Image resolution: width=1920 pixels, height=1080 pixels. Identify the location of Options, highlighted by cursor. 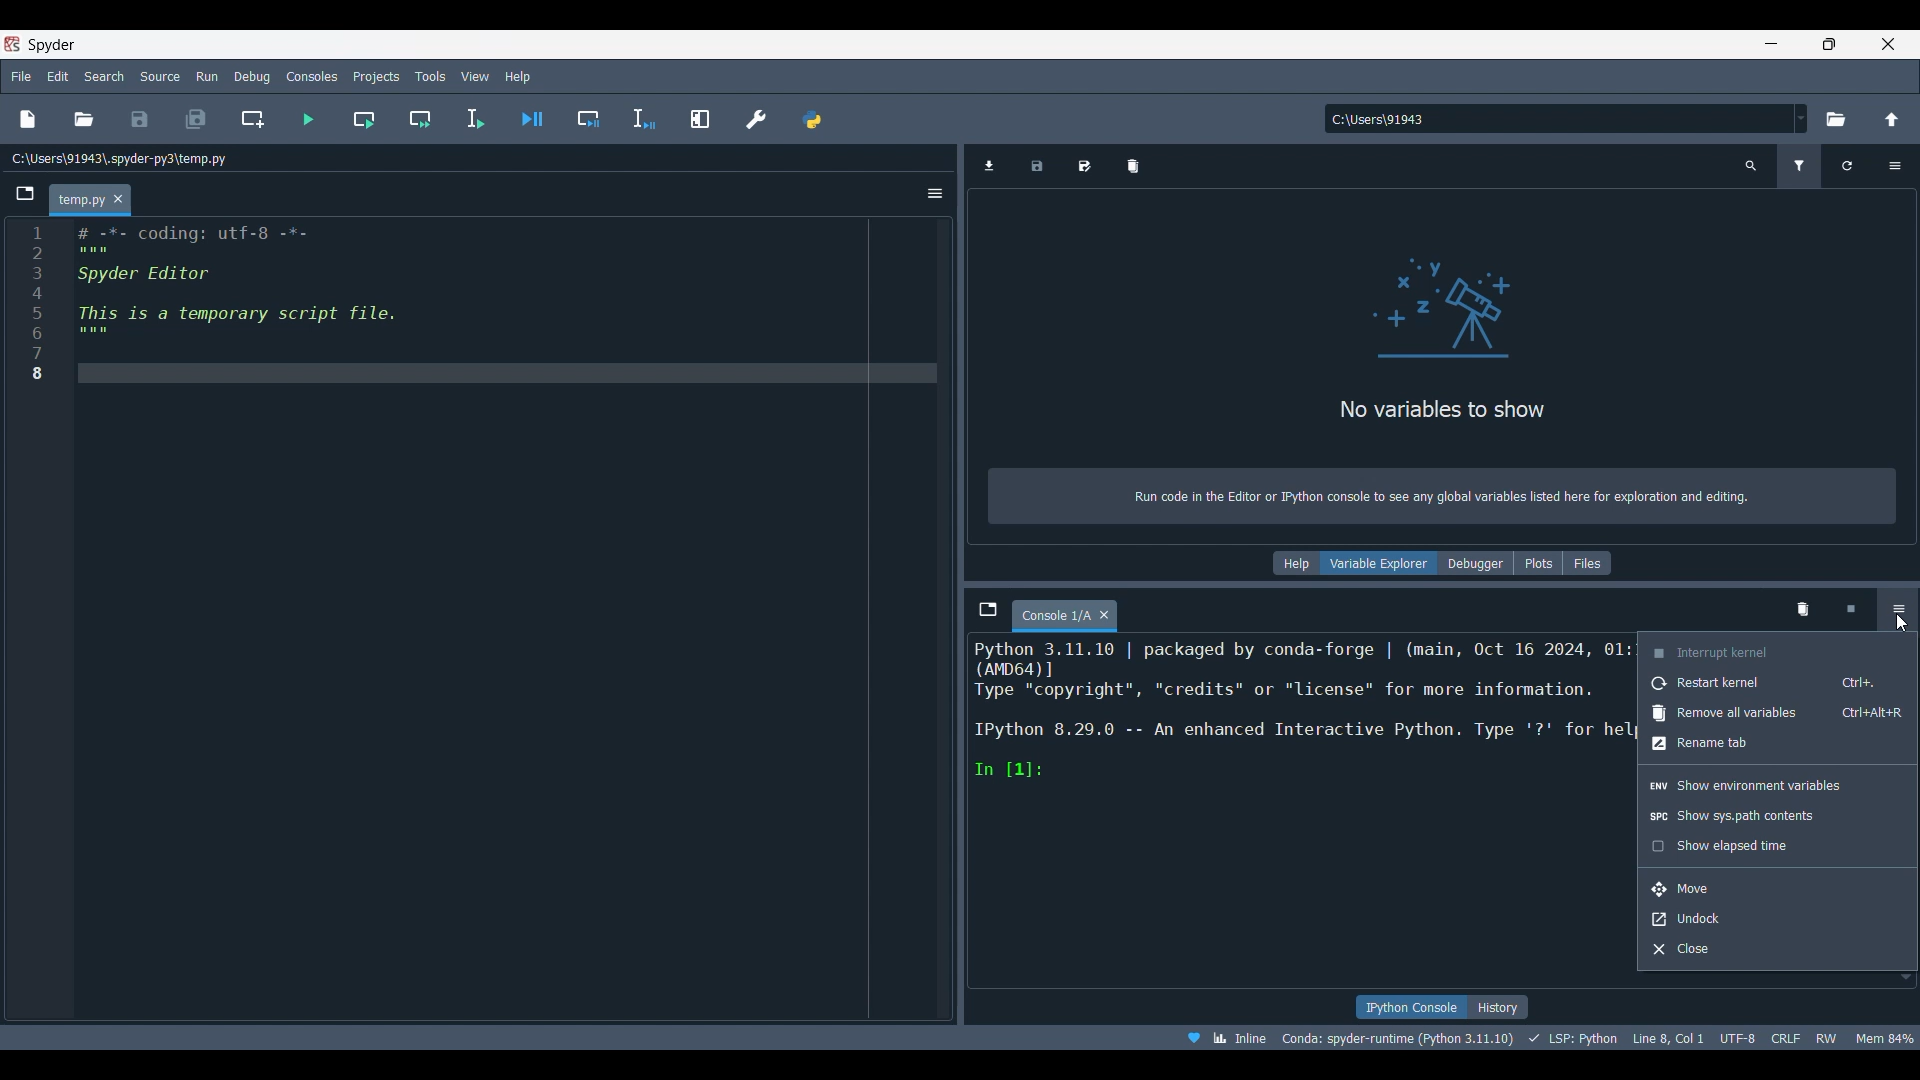
(1897, 611).